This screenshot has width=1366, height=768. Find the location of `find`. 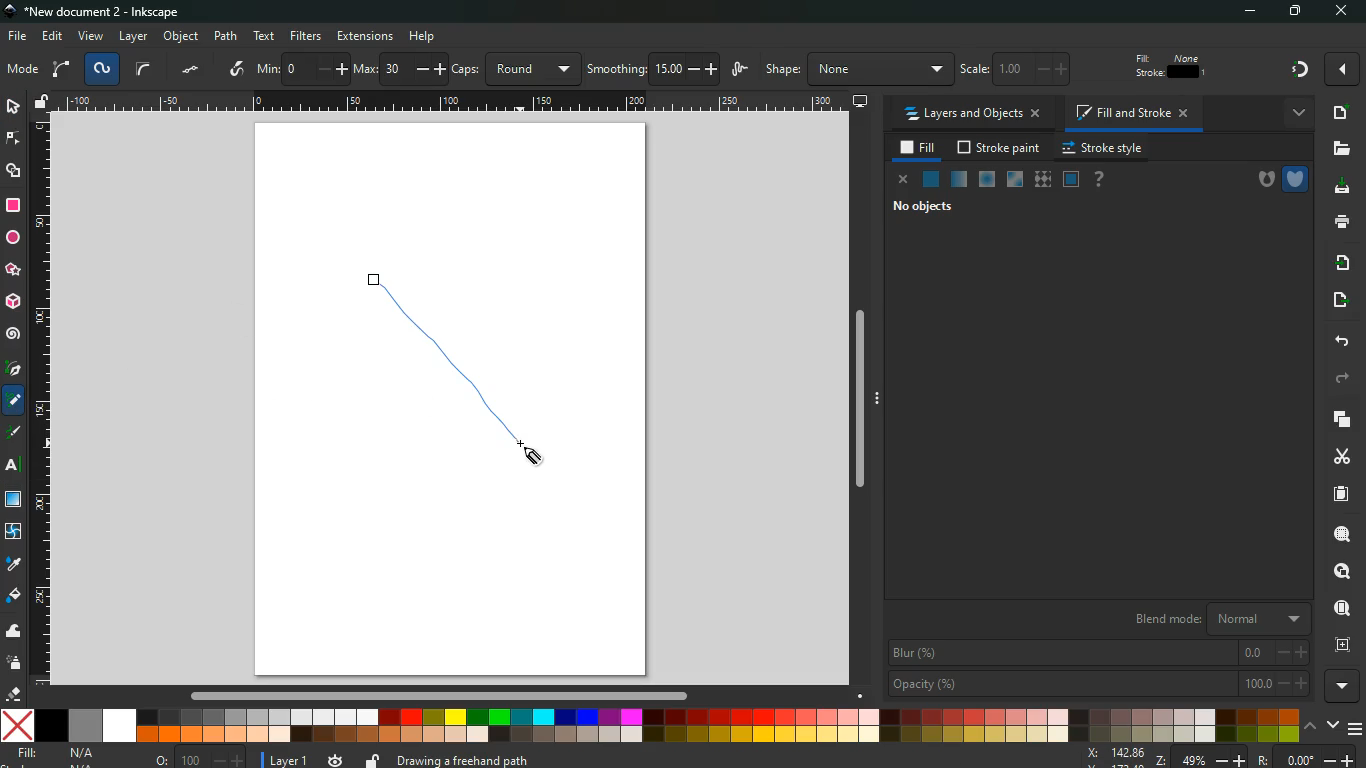

find is located at coordinates (1340, 607).